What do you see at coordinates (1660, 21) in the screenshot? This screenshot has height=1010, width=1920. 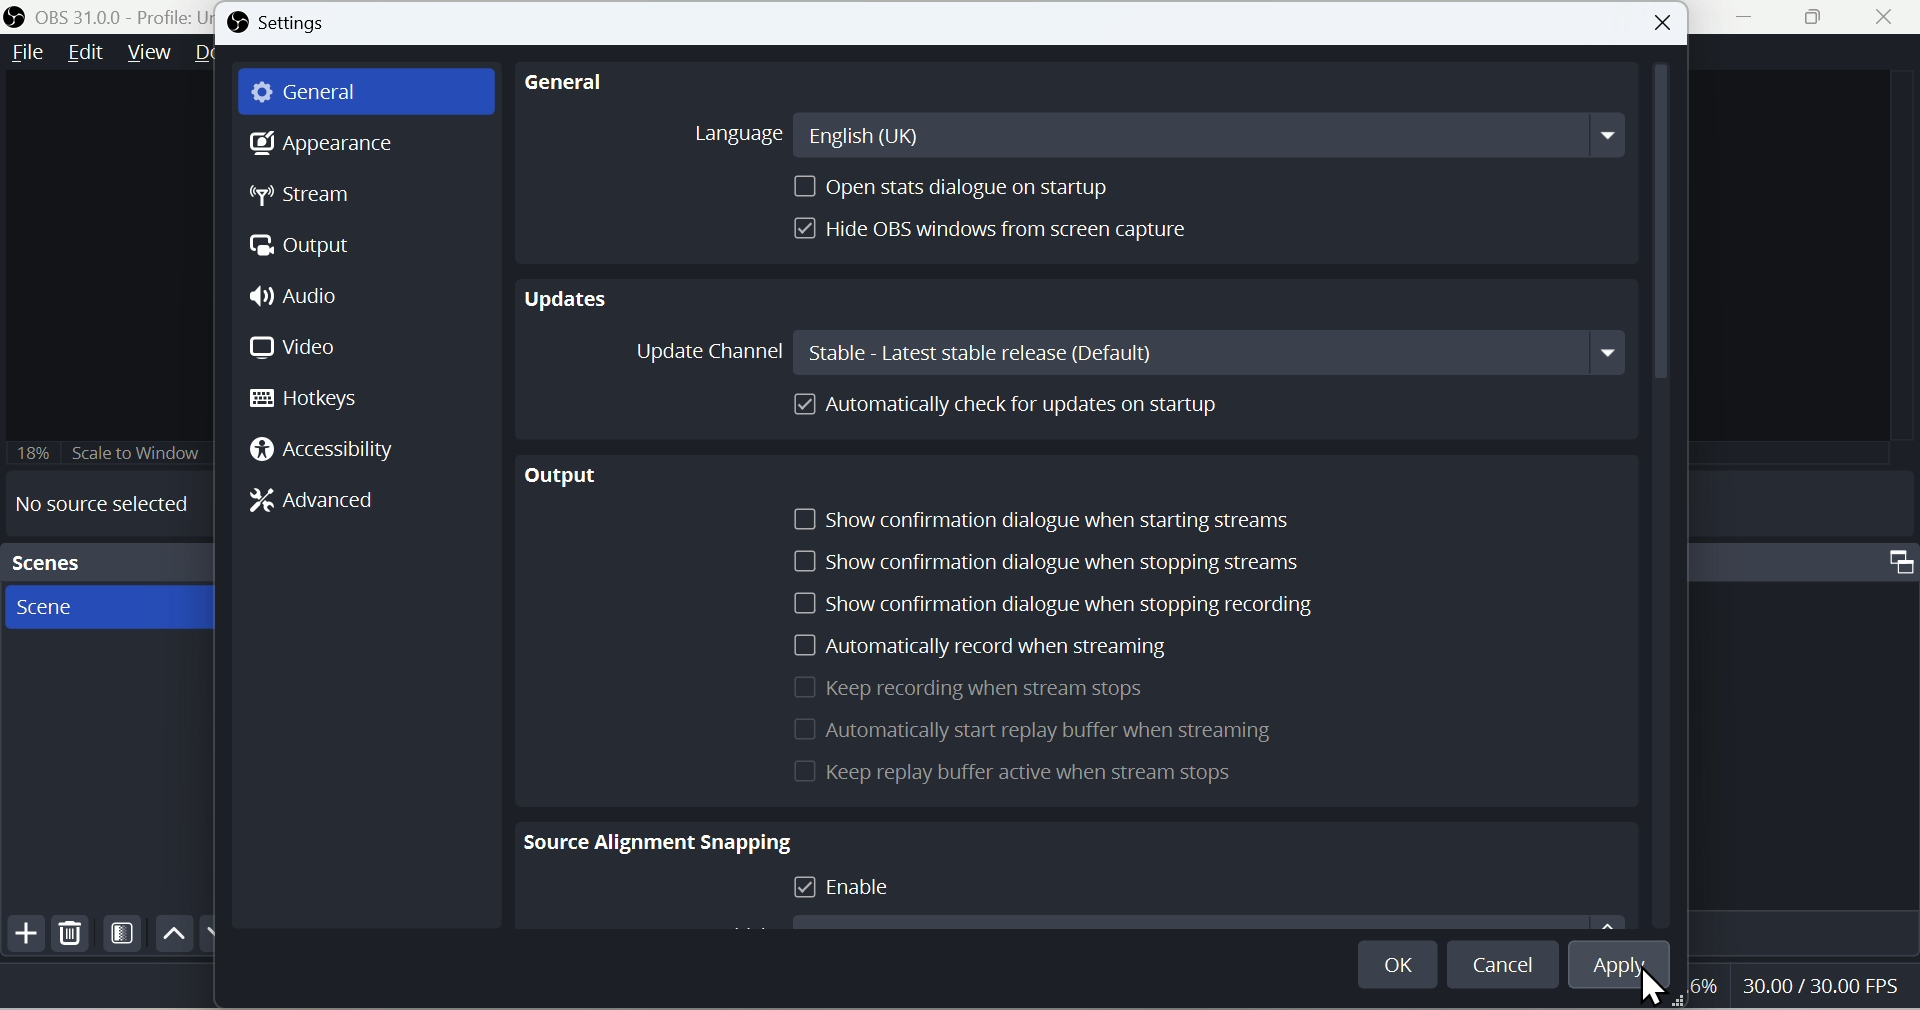 I see `close` at bounding box center [1660, 21].